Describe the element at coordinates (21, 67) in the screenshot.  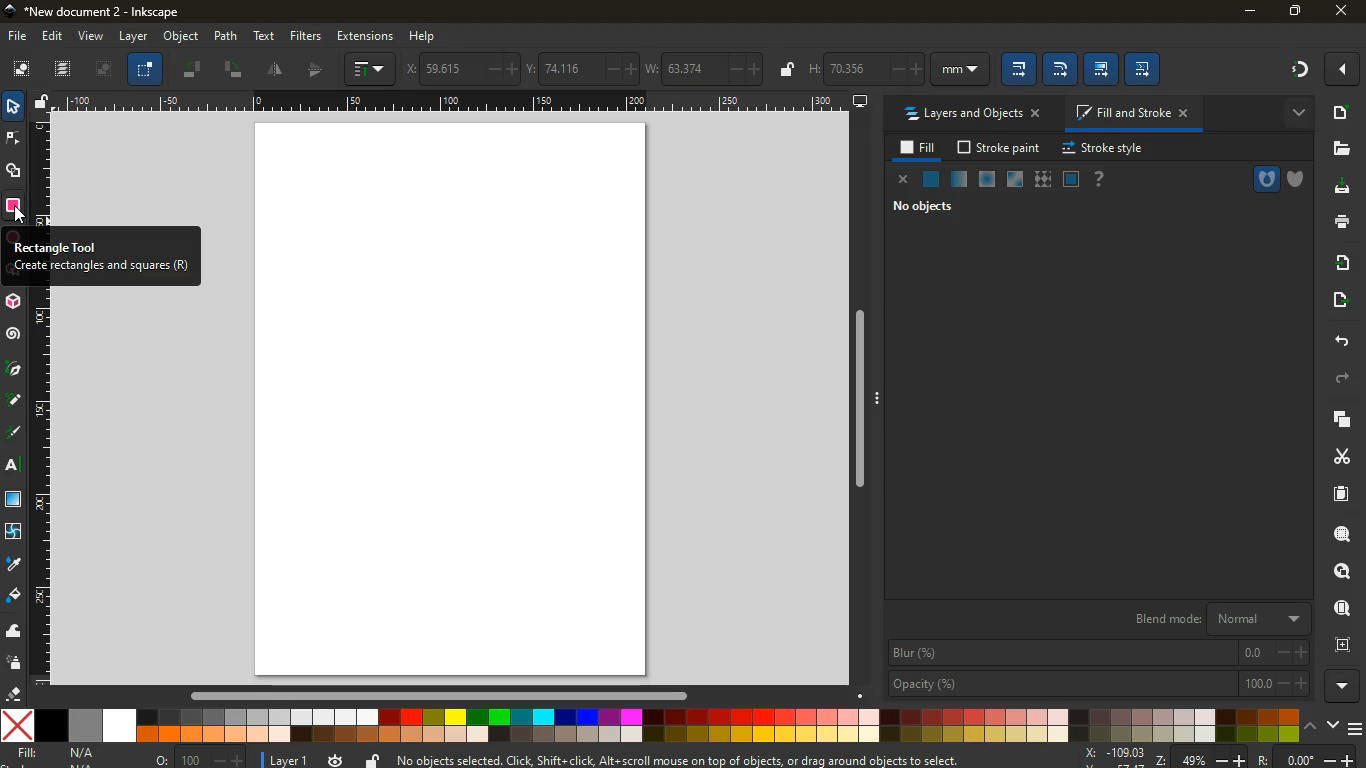
I see `image` at that location.